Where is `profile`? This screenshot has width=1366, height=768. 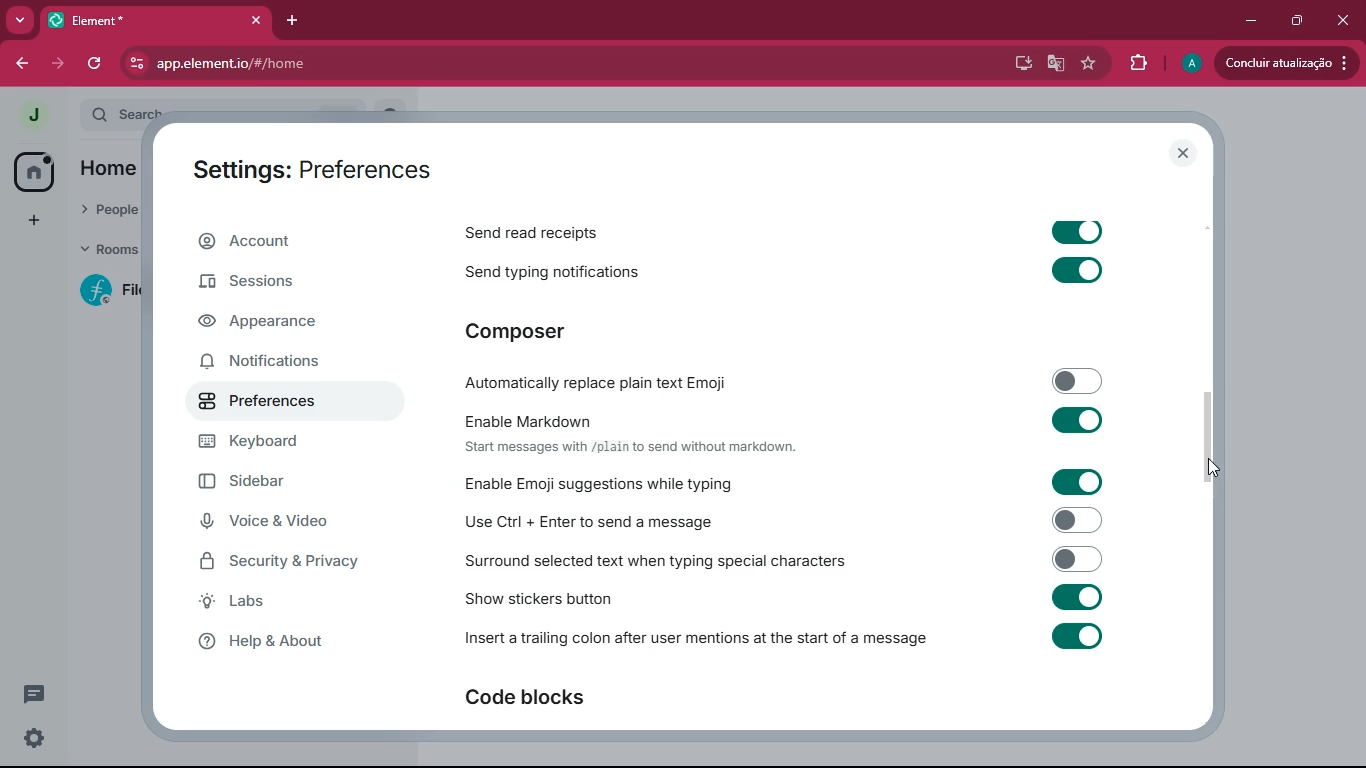
profile is located at coordinates (1189, 62).